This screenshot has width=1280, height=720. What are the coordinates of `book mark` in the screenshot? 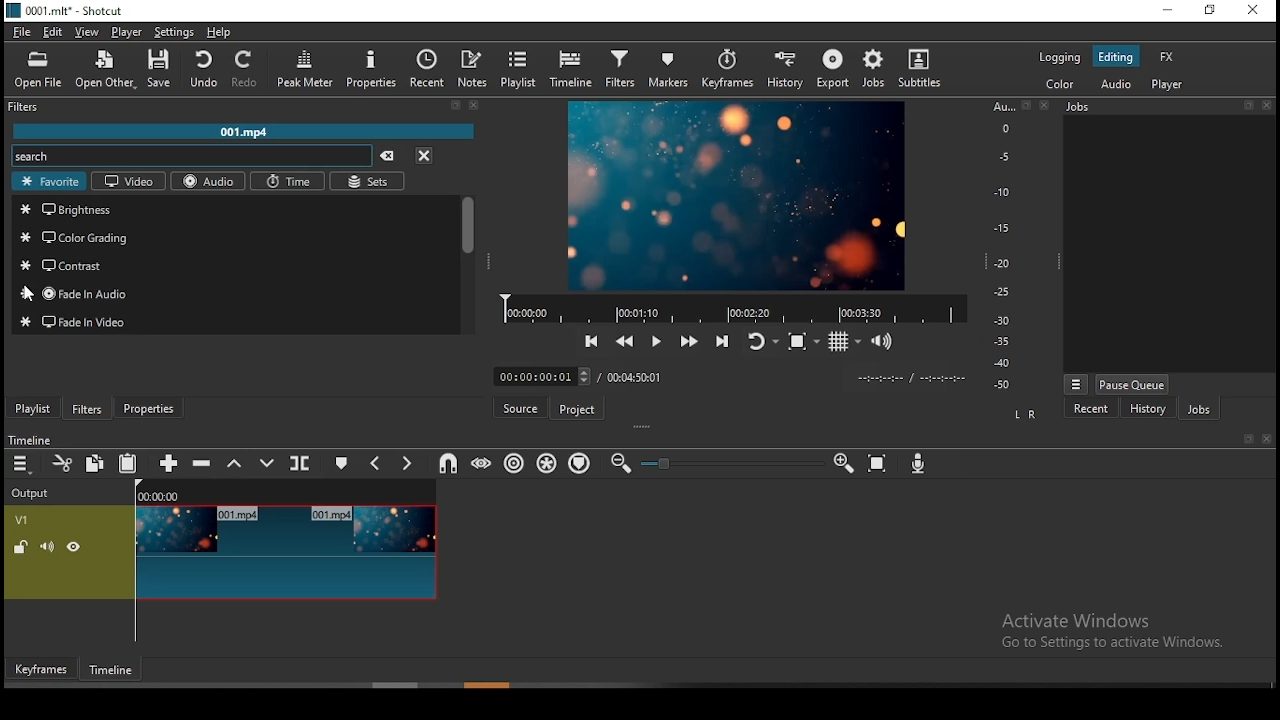 It's located at (1247, 440).